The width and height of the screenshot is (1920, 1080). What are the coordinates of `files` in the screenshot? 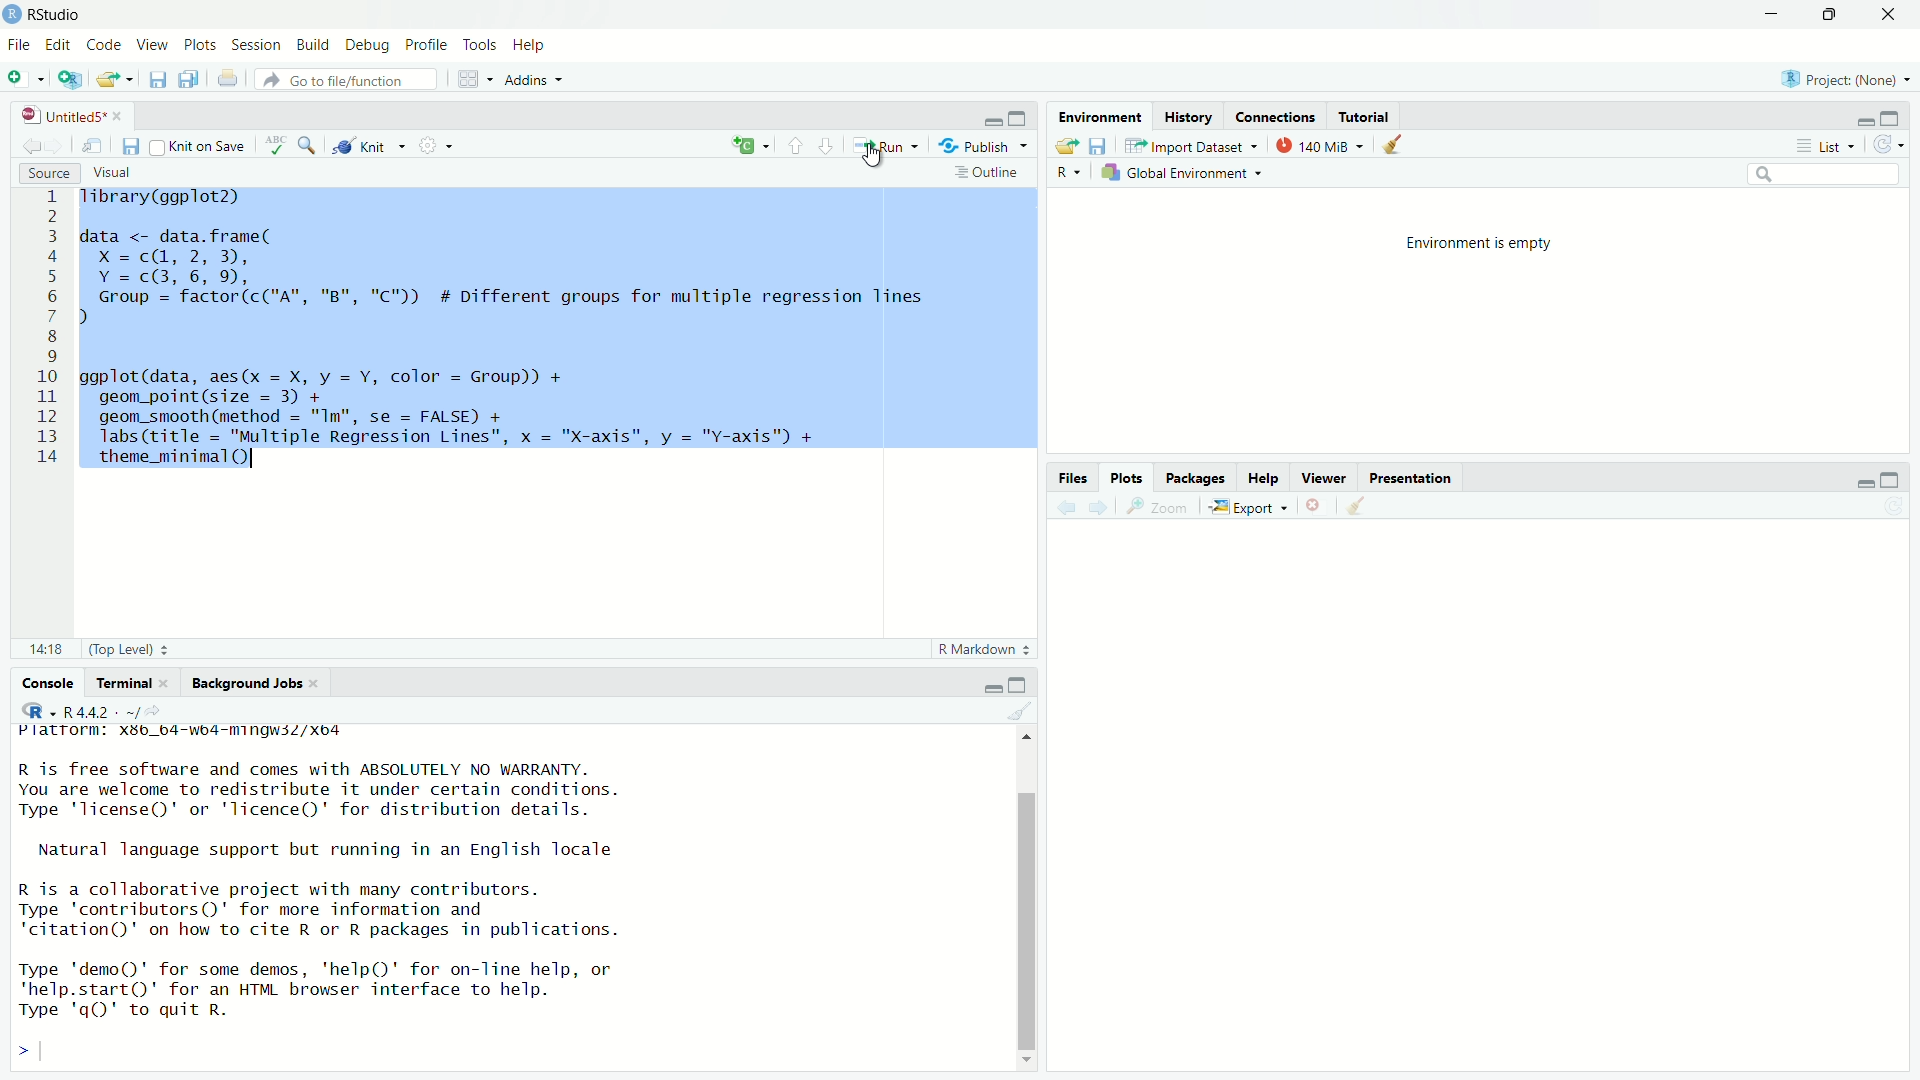 It's located at (185, 79).